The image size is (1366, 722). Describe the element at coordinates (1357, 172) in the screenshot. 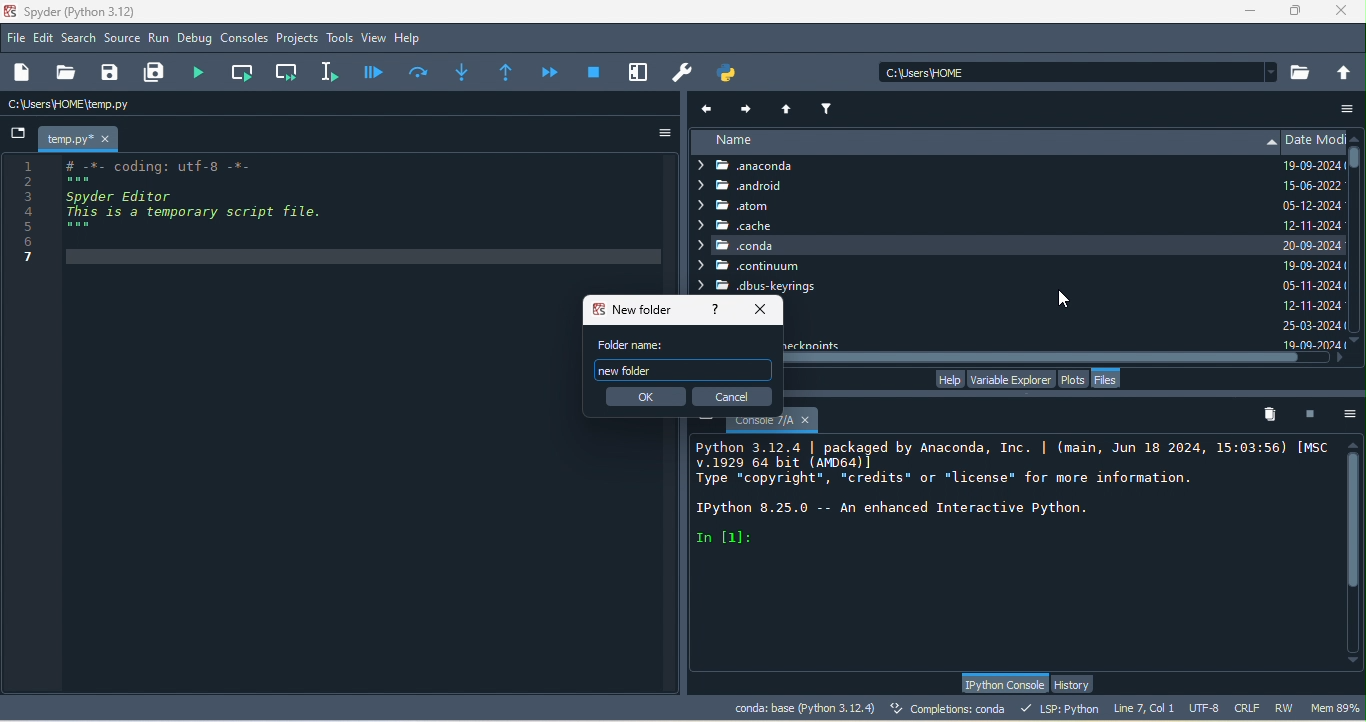

I see `vertical scroll bar` at that location.